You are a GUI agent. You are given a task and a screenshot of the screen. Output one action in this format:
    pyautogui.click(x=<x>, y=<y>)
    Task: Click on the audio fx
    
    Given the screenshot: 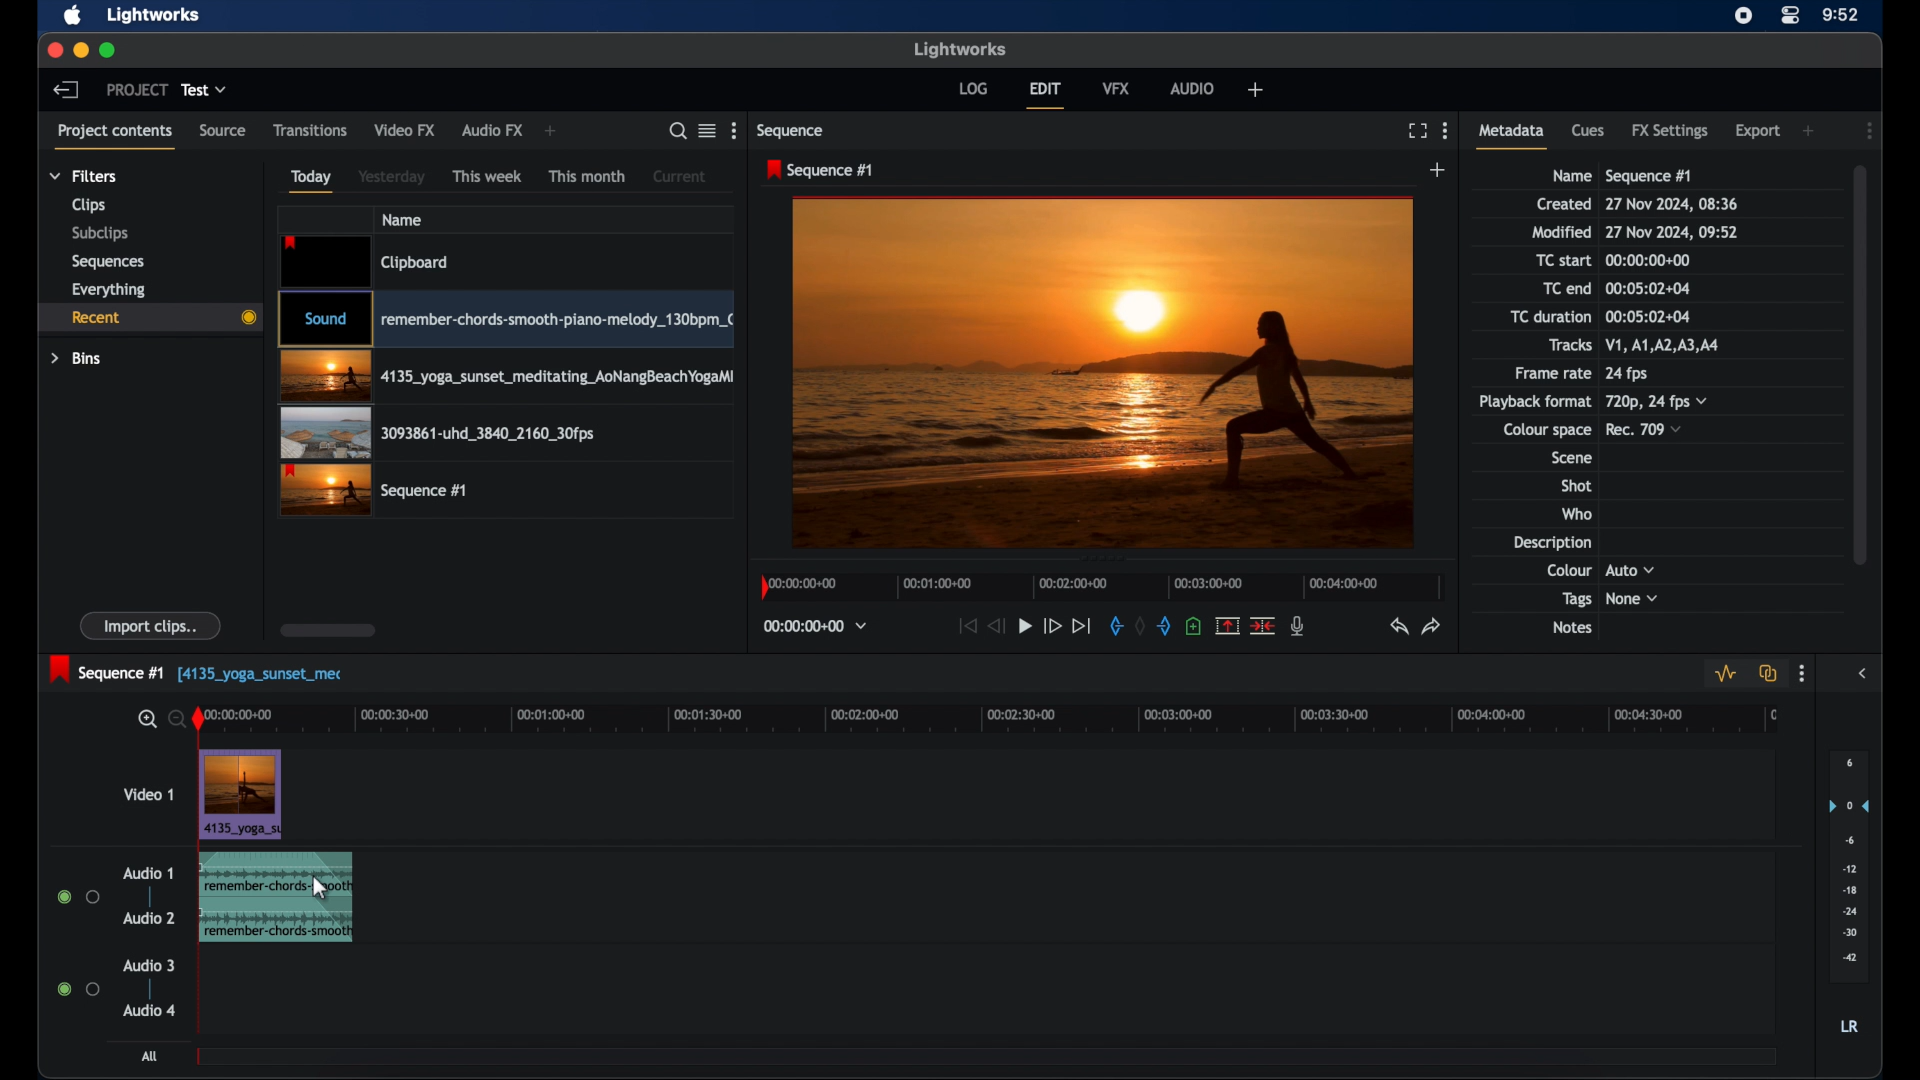 What is the action you would take?
    pyautogui.click(x=493, y=131)
    